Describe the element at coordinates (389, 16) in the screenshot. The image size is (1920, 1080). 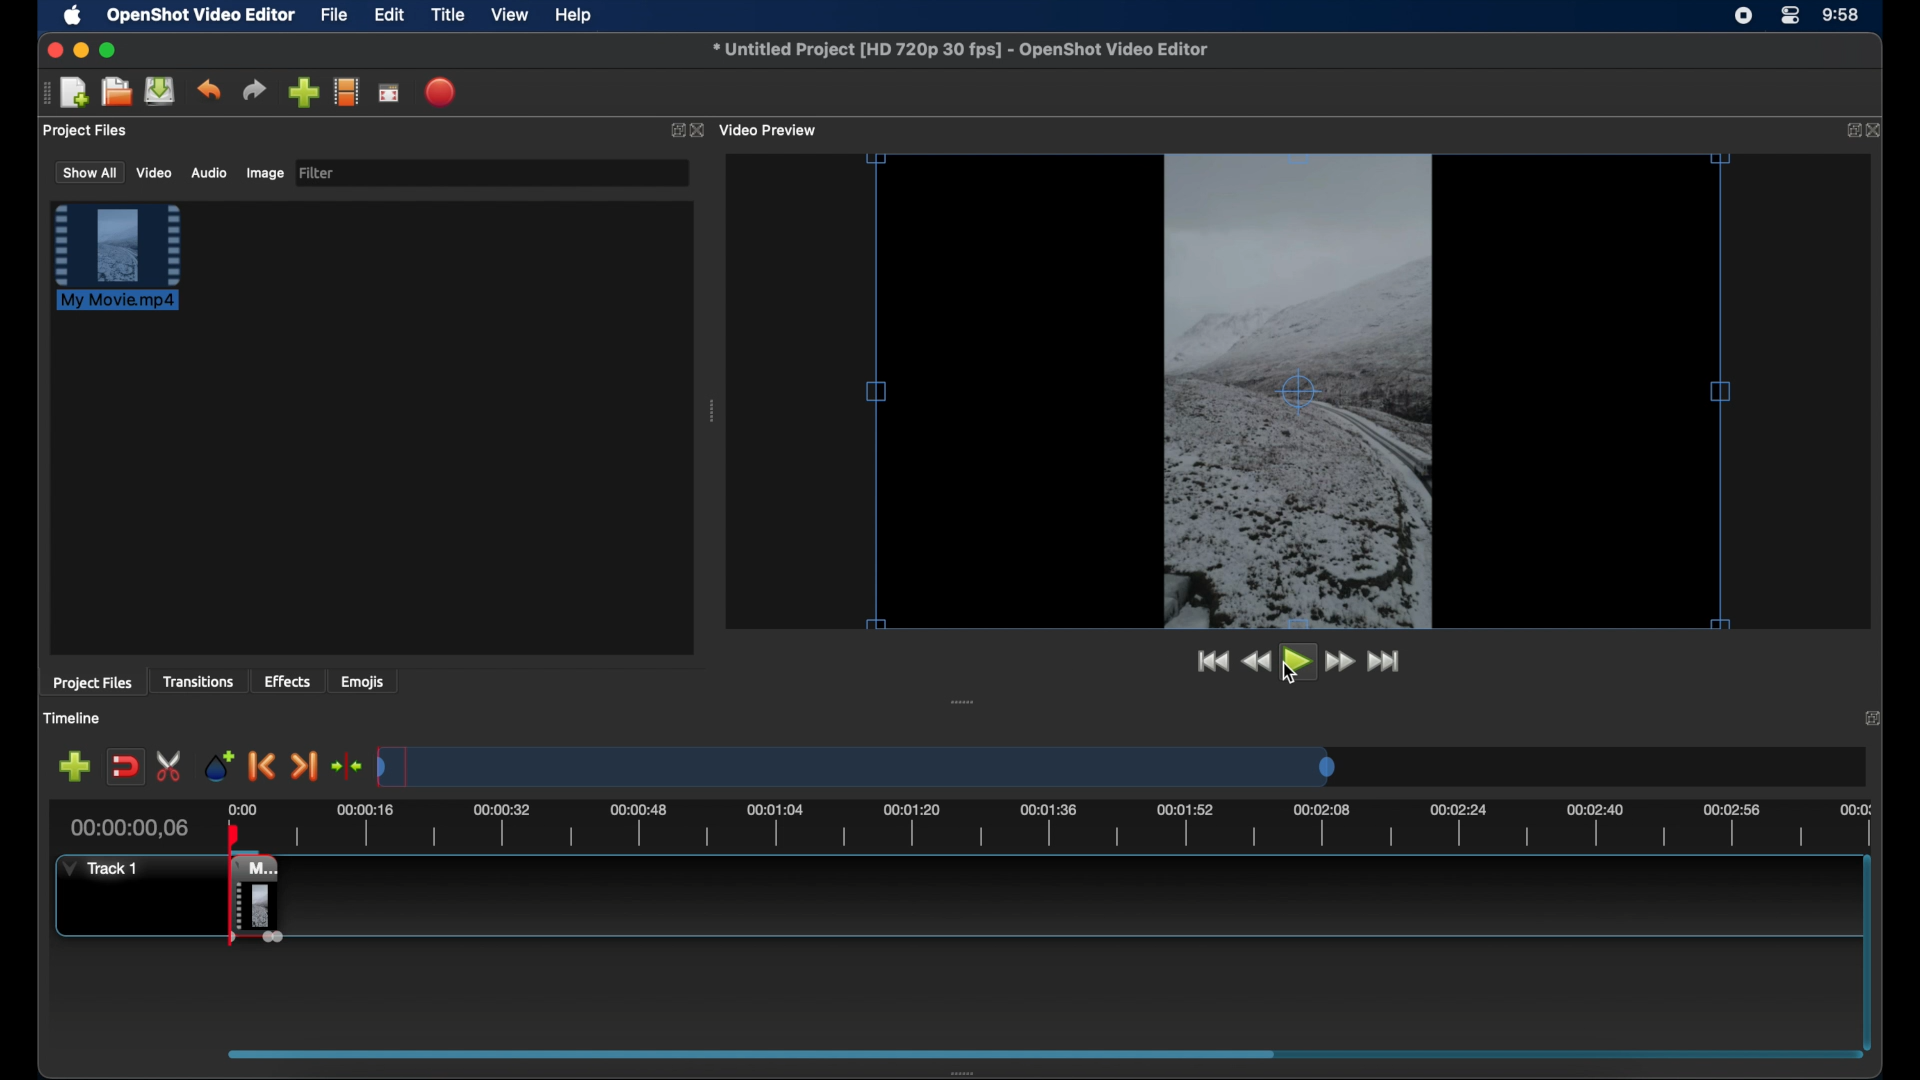
I see `edit` at that location.